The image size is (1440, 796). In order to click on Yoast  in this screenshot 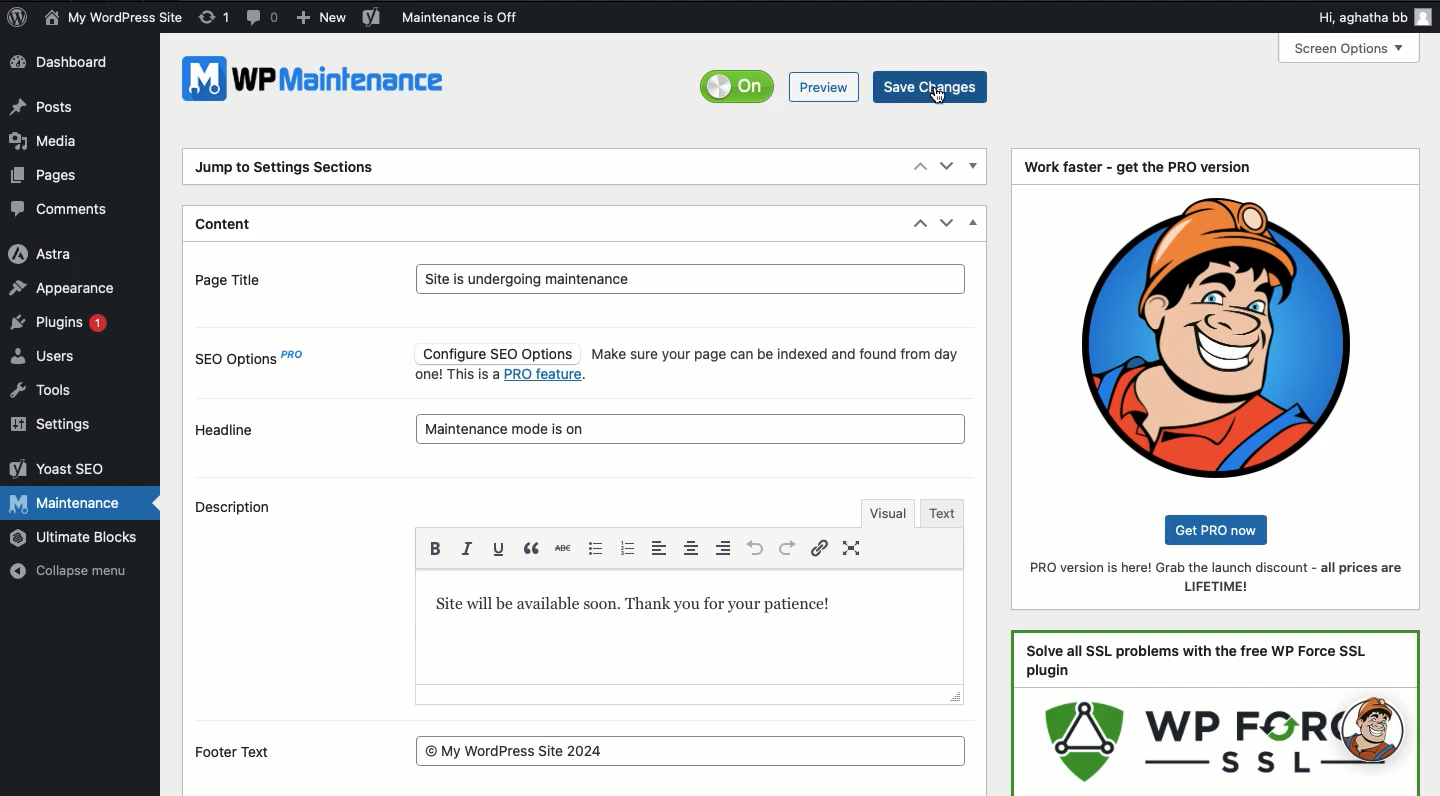, I will do `click(373, 17)`.